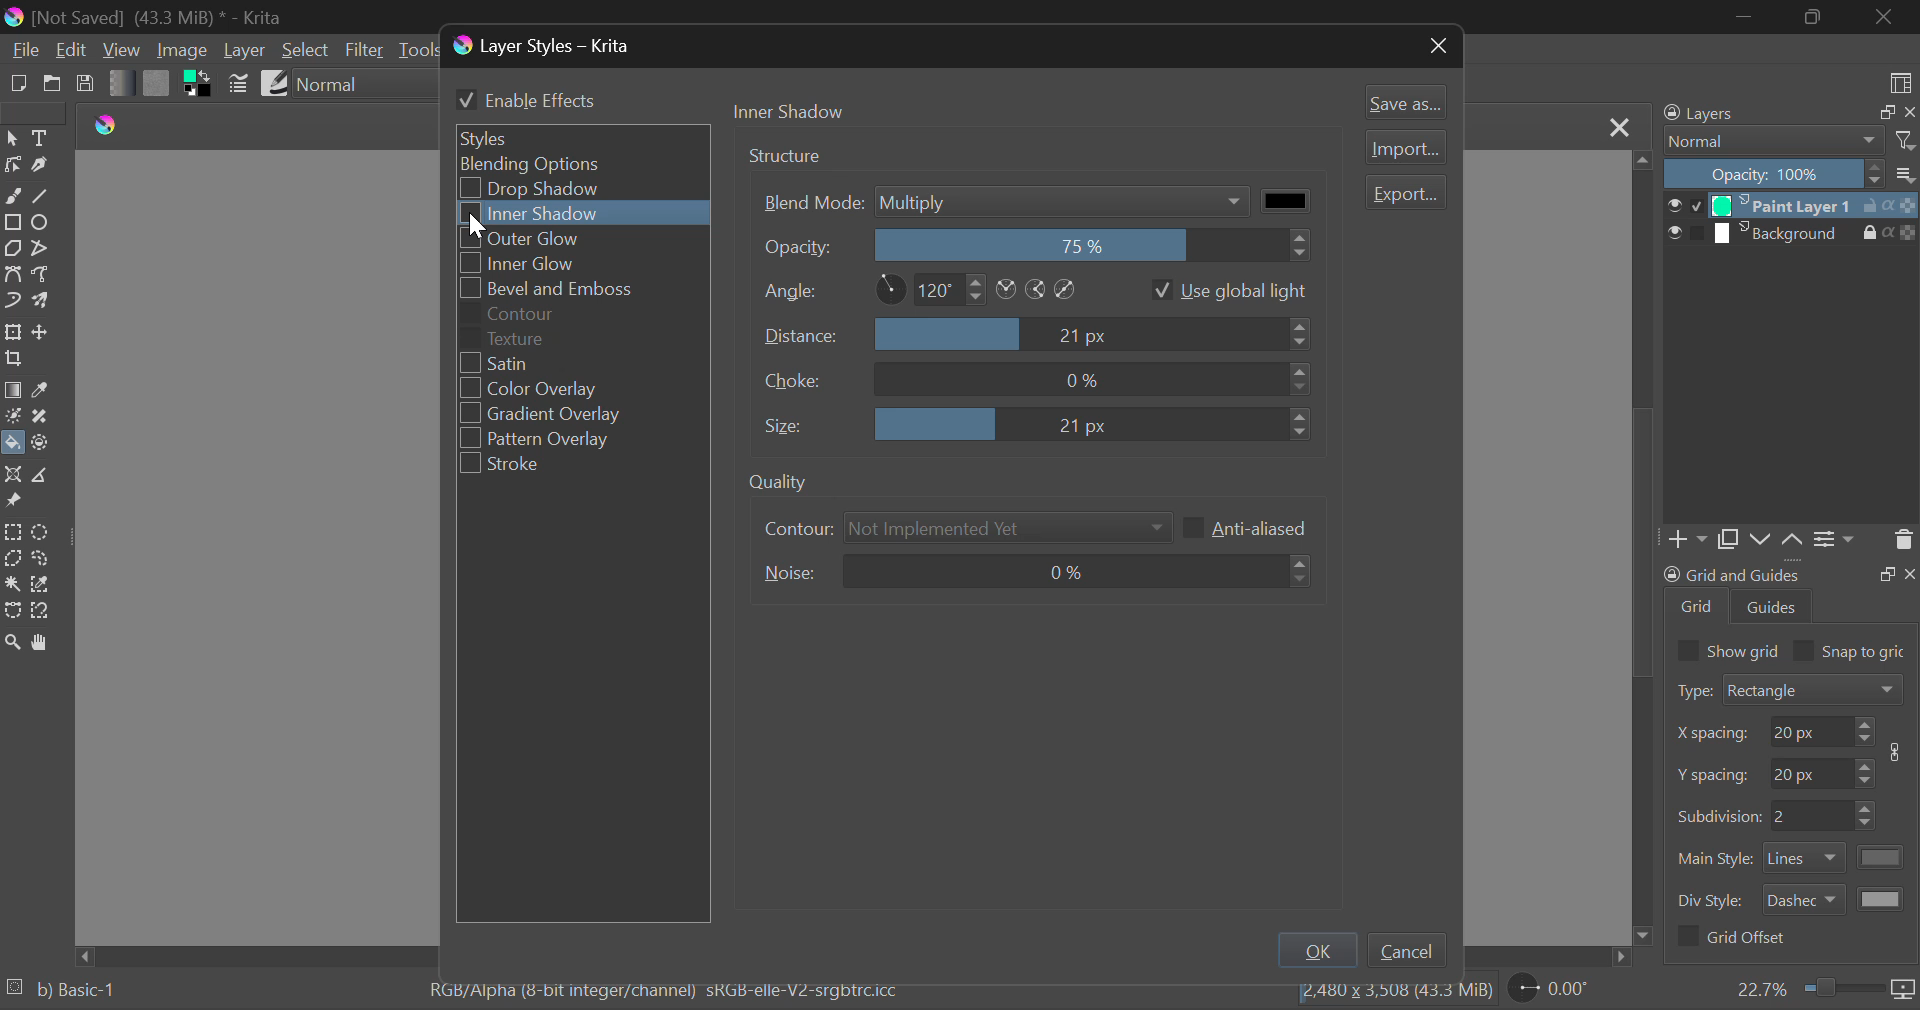 The width and height of the screenshot is (1920, 1010). Describe the element at coordinates (12, 532) in the screenshot. I see `Rectangular Selection` at that location.